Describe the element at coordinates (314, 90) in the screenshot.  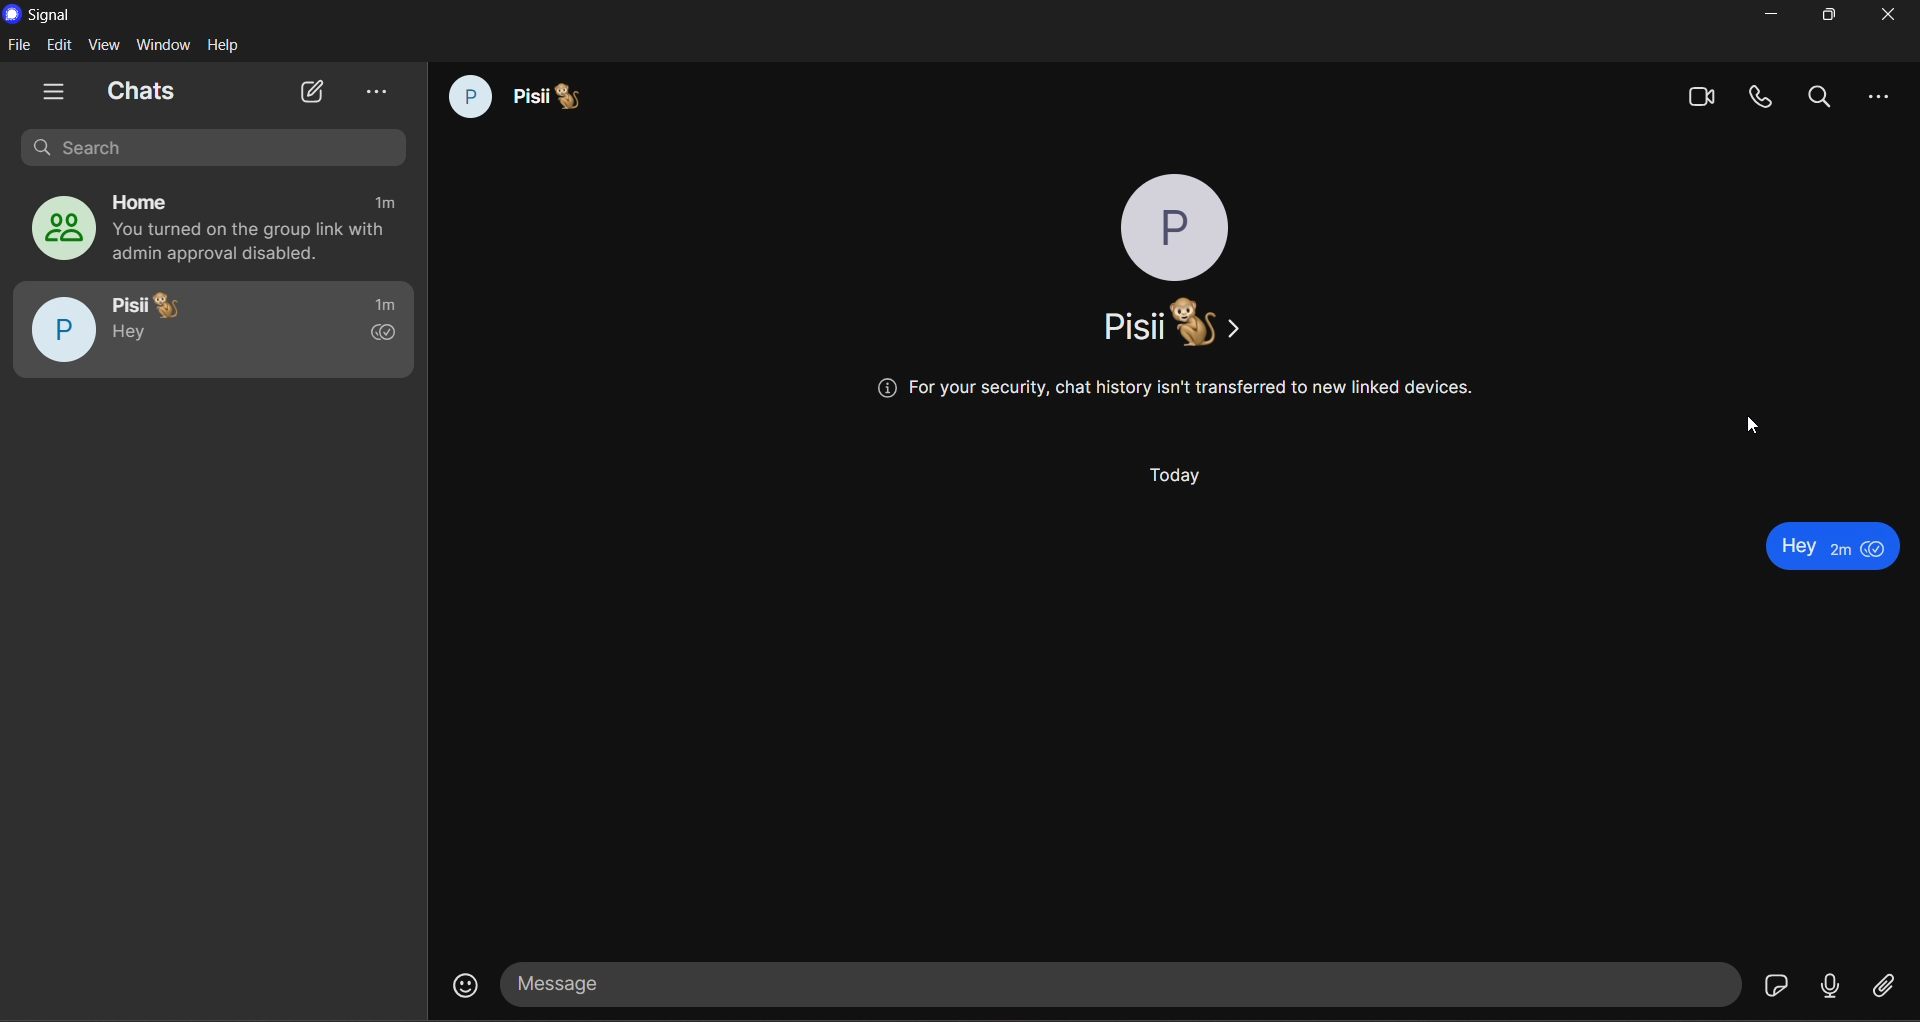
I see `new chat` at that location.